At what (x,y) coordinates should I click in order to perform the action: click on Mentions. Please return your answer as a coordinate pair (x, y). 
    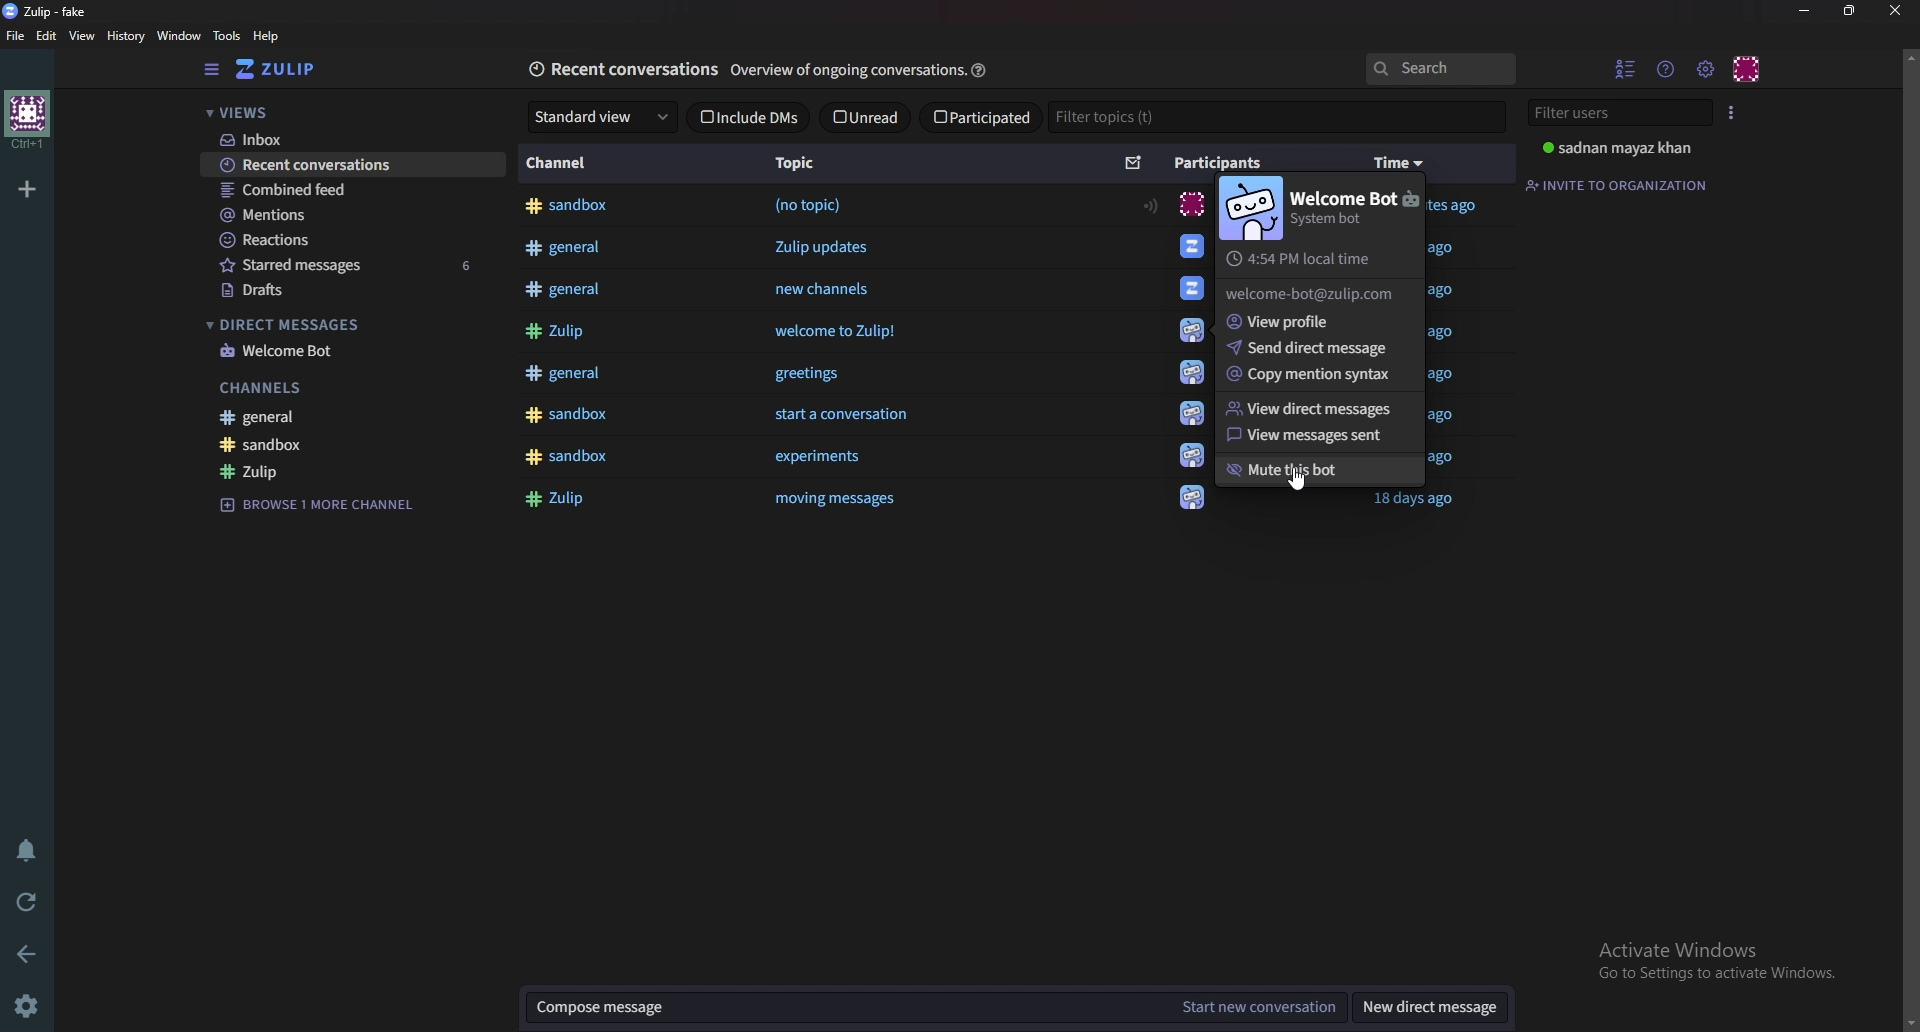
    Looking at the image, I should click on (351, 214).